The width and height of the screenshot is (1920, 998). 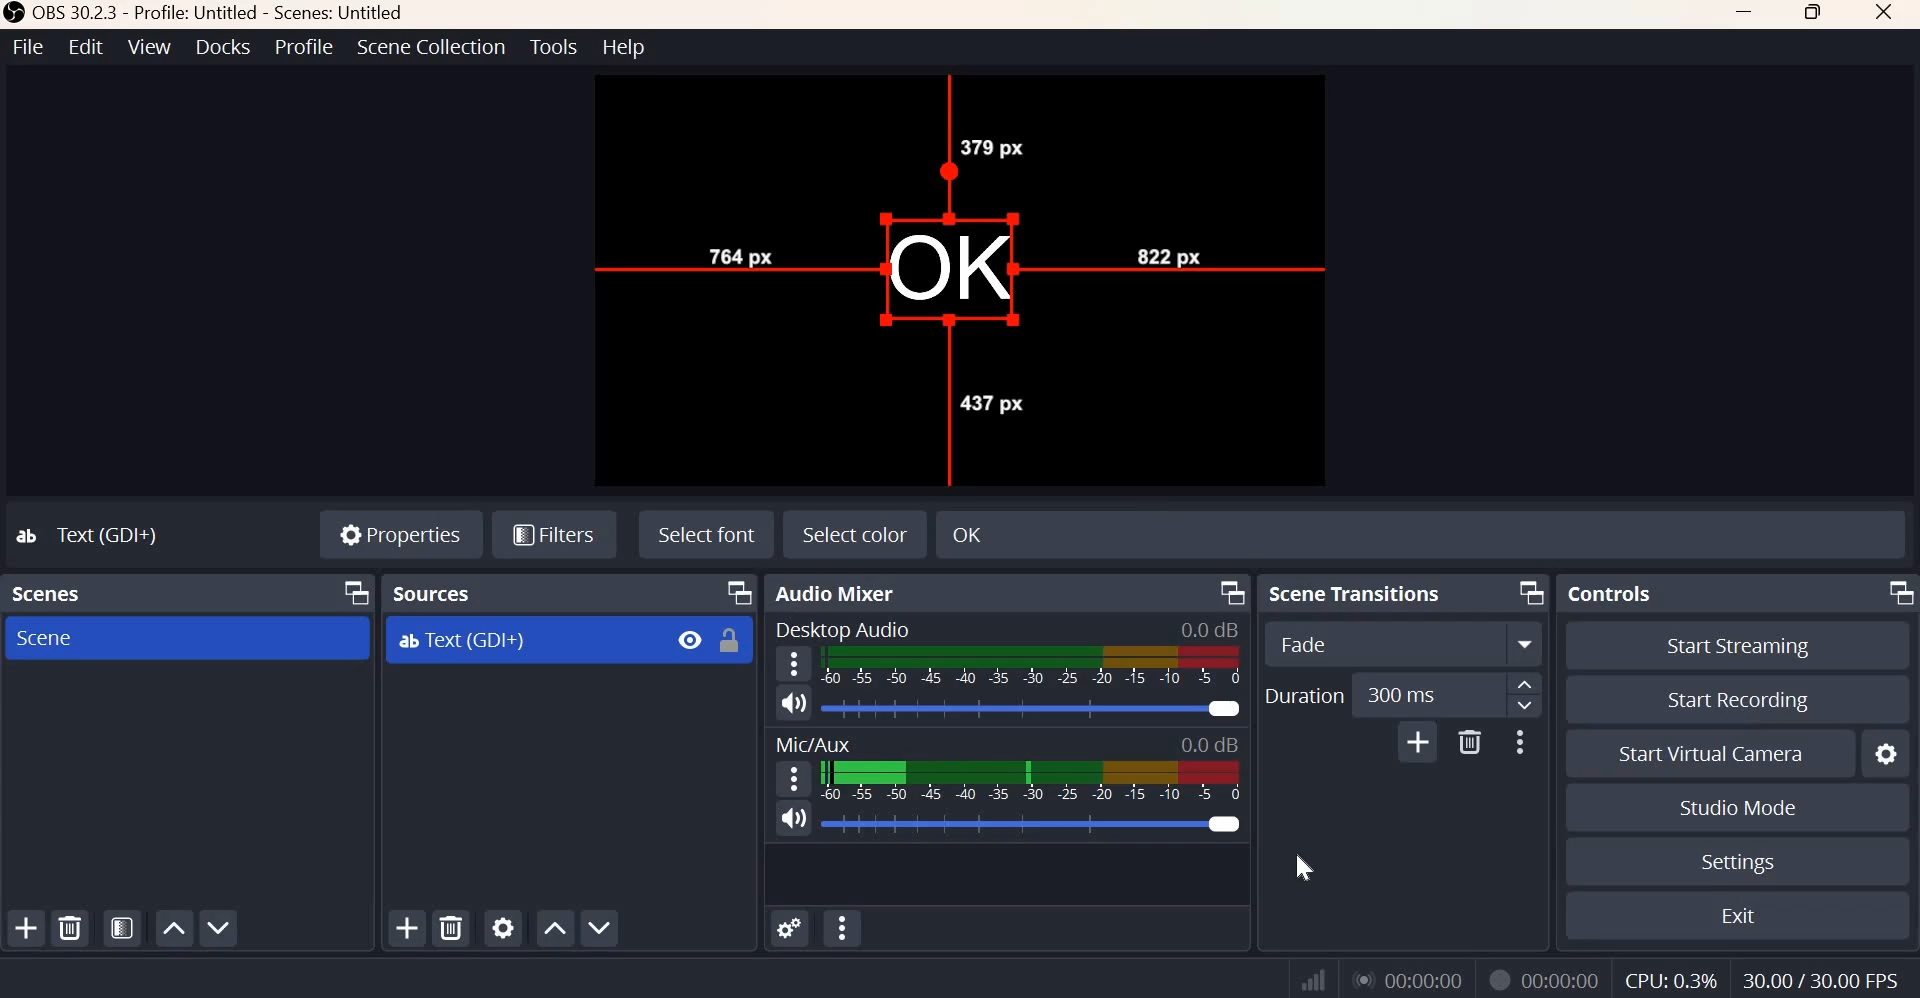 I want to click on cursor, so click(x=1294, y=865).